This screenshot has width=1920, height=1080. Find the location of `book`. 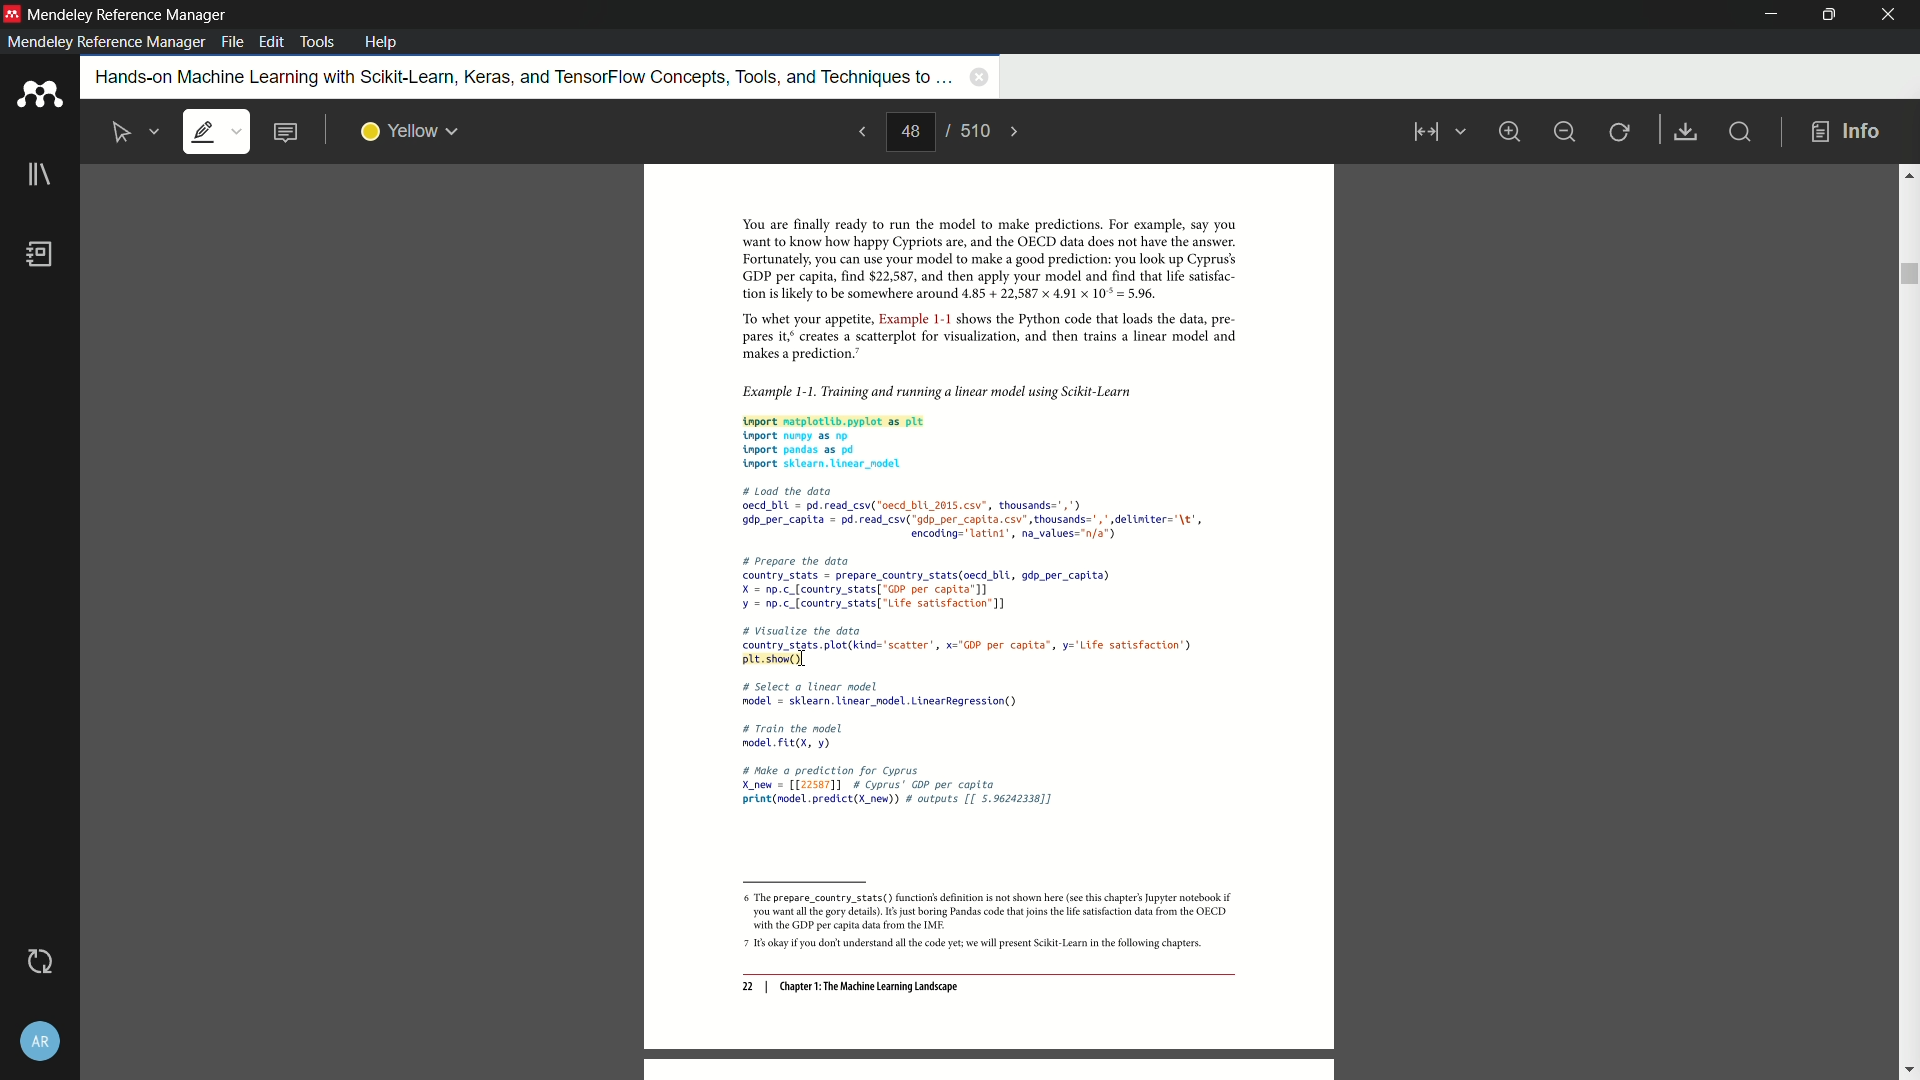

book is located at coordinates (41, 254).